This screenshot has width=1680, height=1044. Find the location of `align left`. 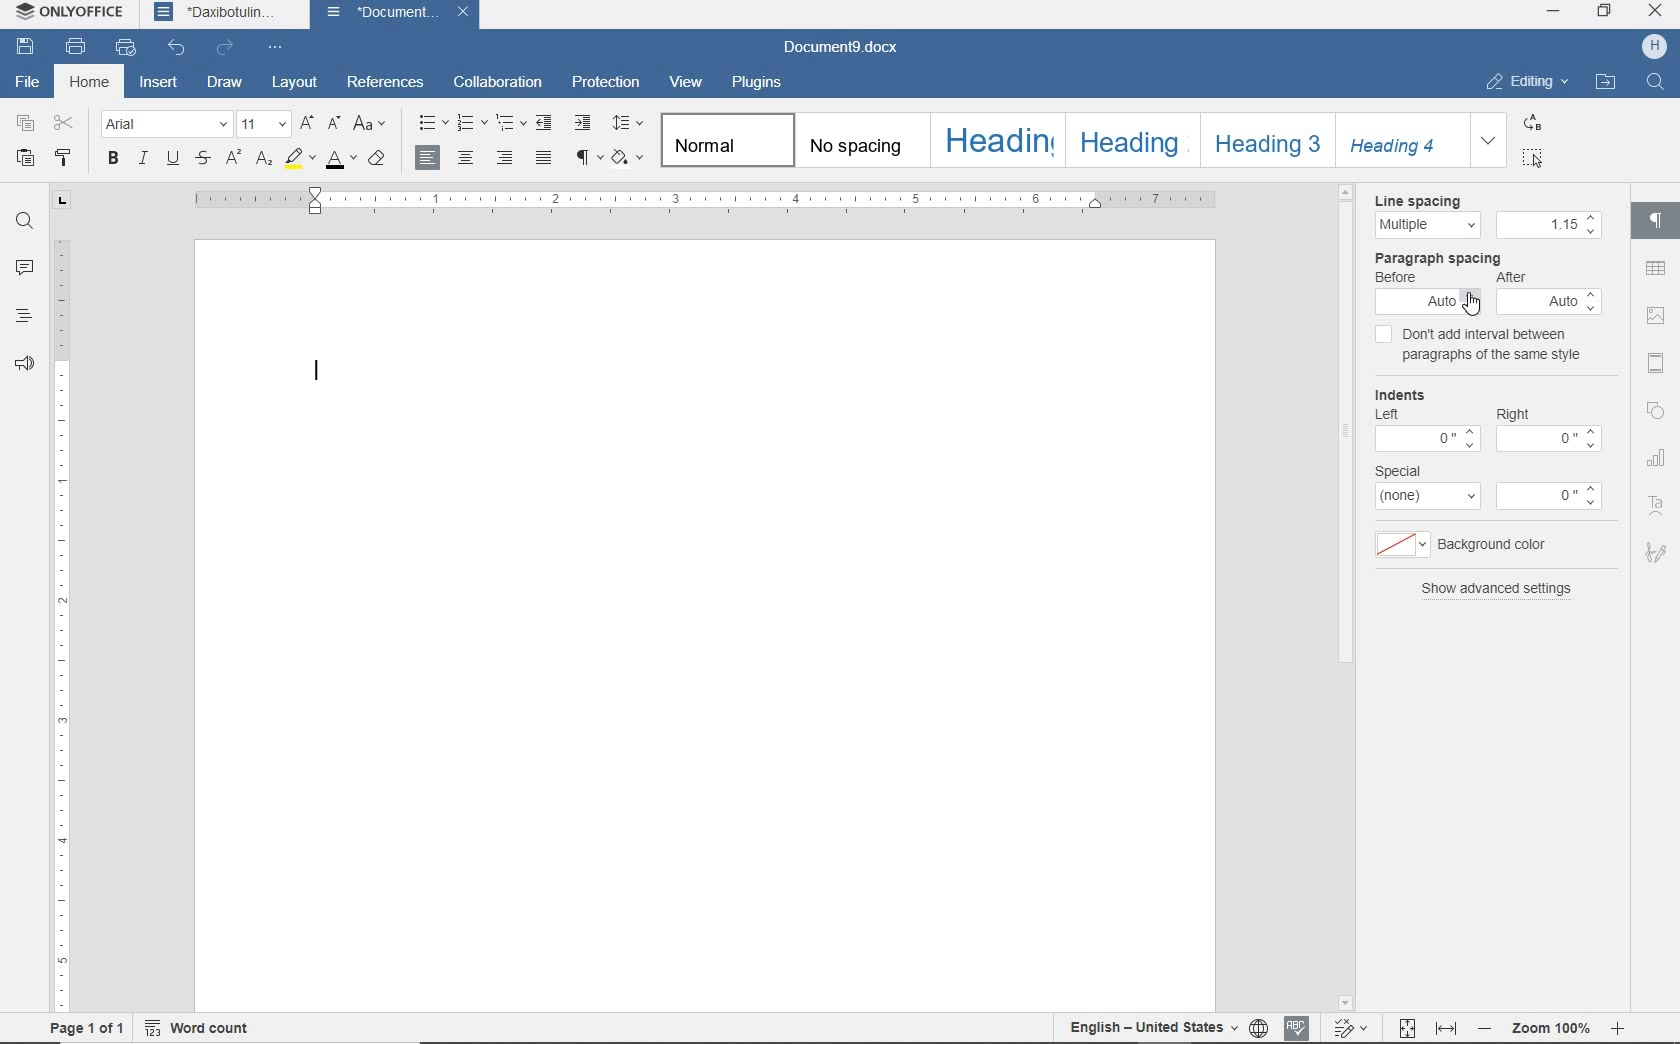

align left is located at coordinates (429, 159).